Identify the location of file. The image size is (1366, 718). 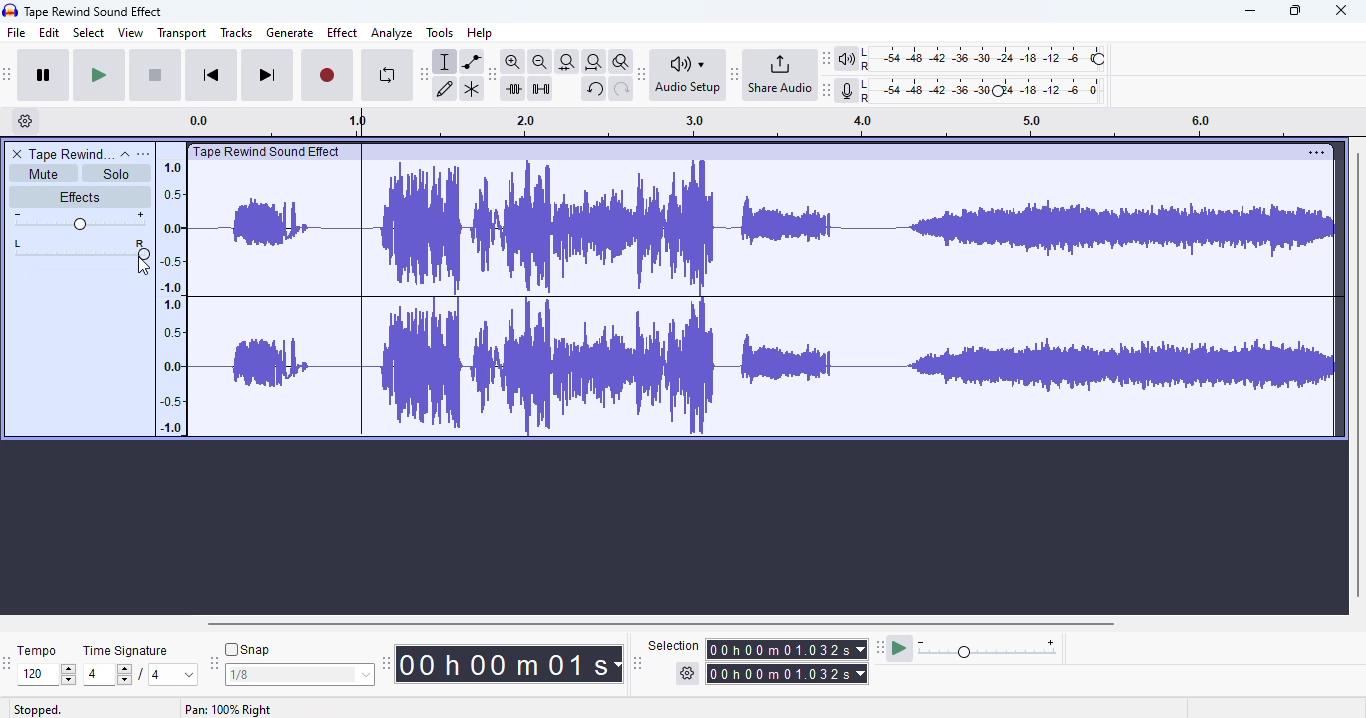
(17, 32).